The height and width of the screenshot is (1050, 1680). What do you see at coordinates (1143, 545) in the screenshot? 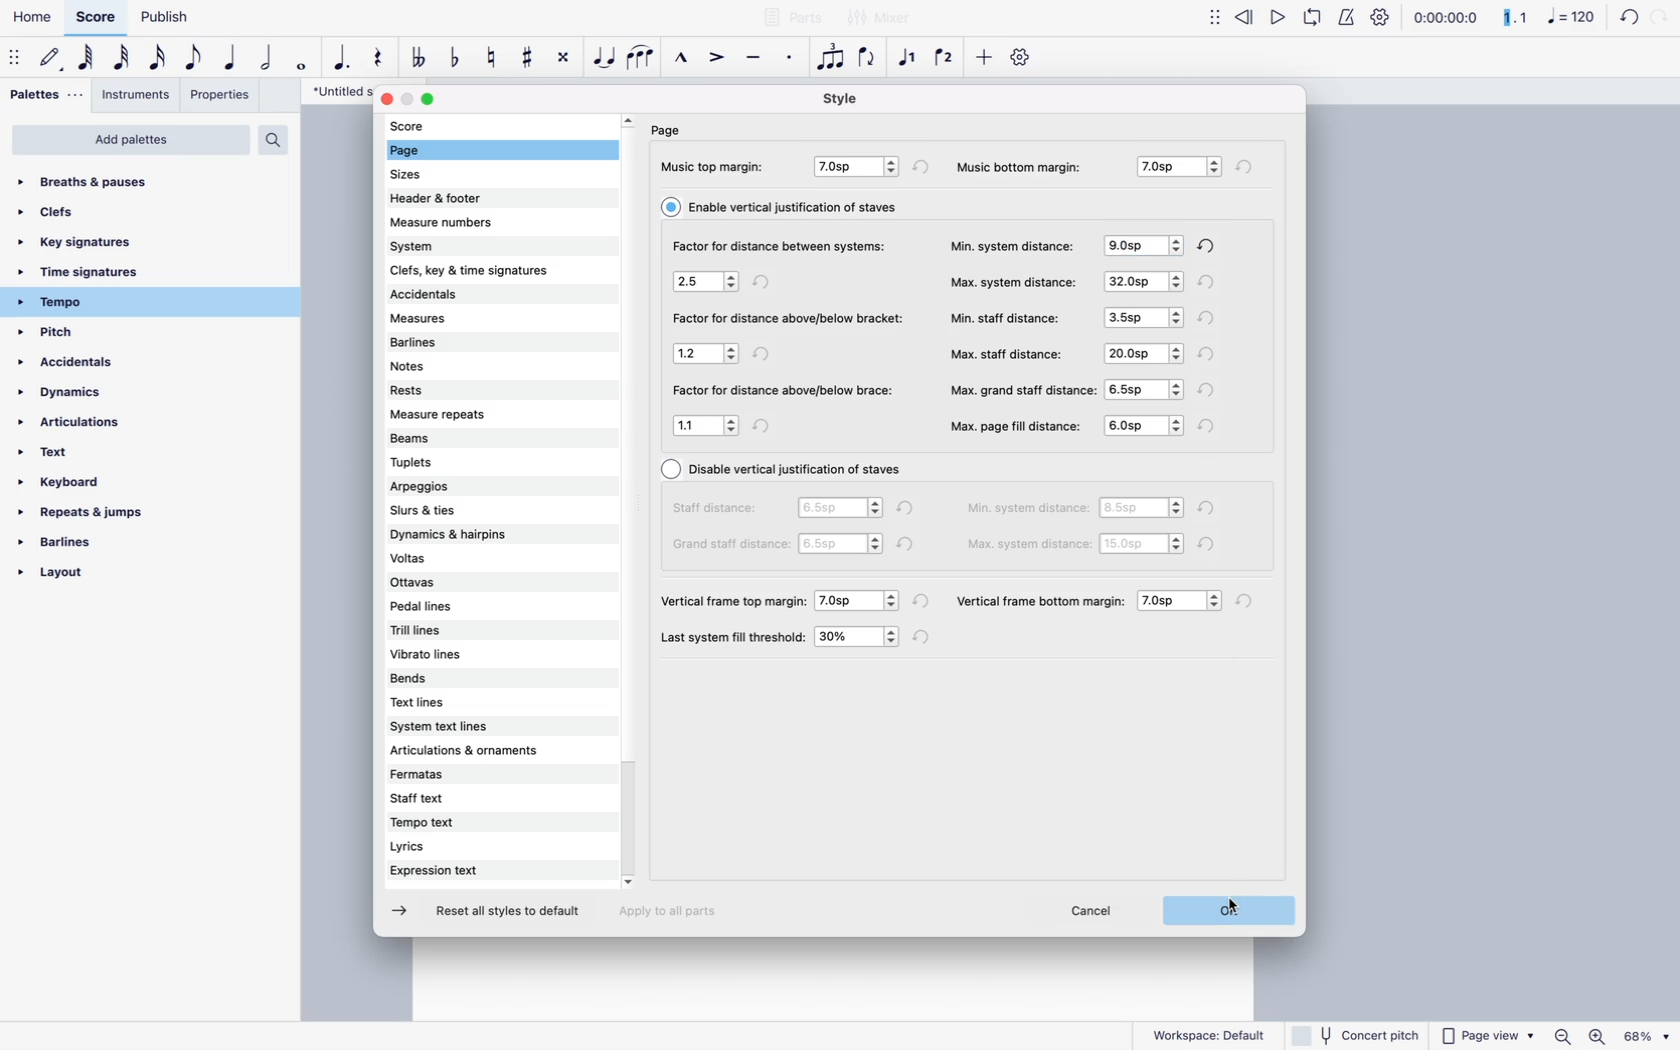
I see `options` at bounding box center [1143, 545].